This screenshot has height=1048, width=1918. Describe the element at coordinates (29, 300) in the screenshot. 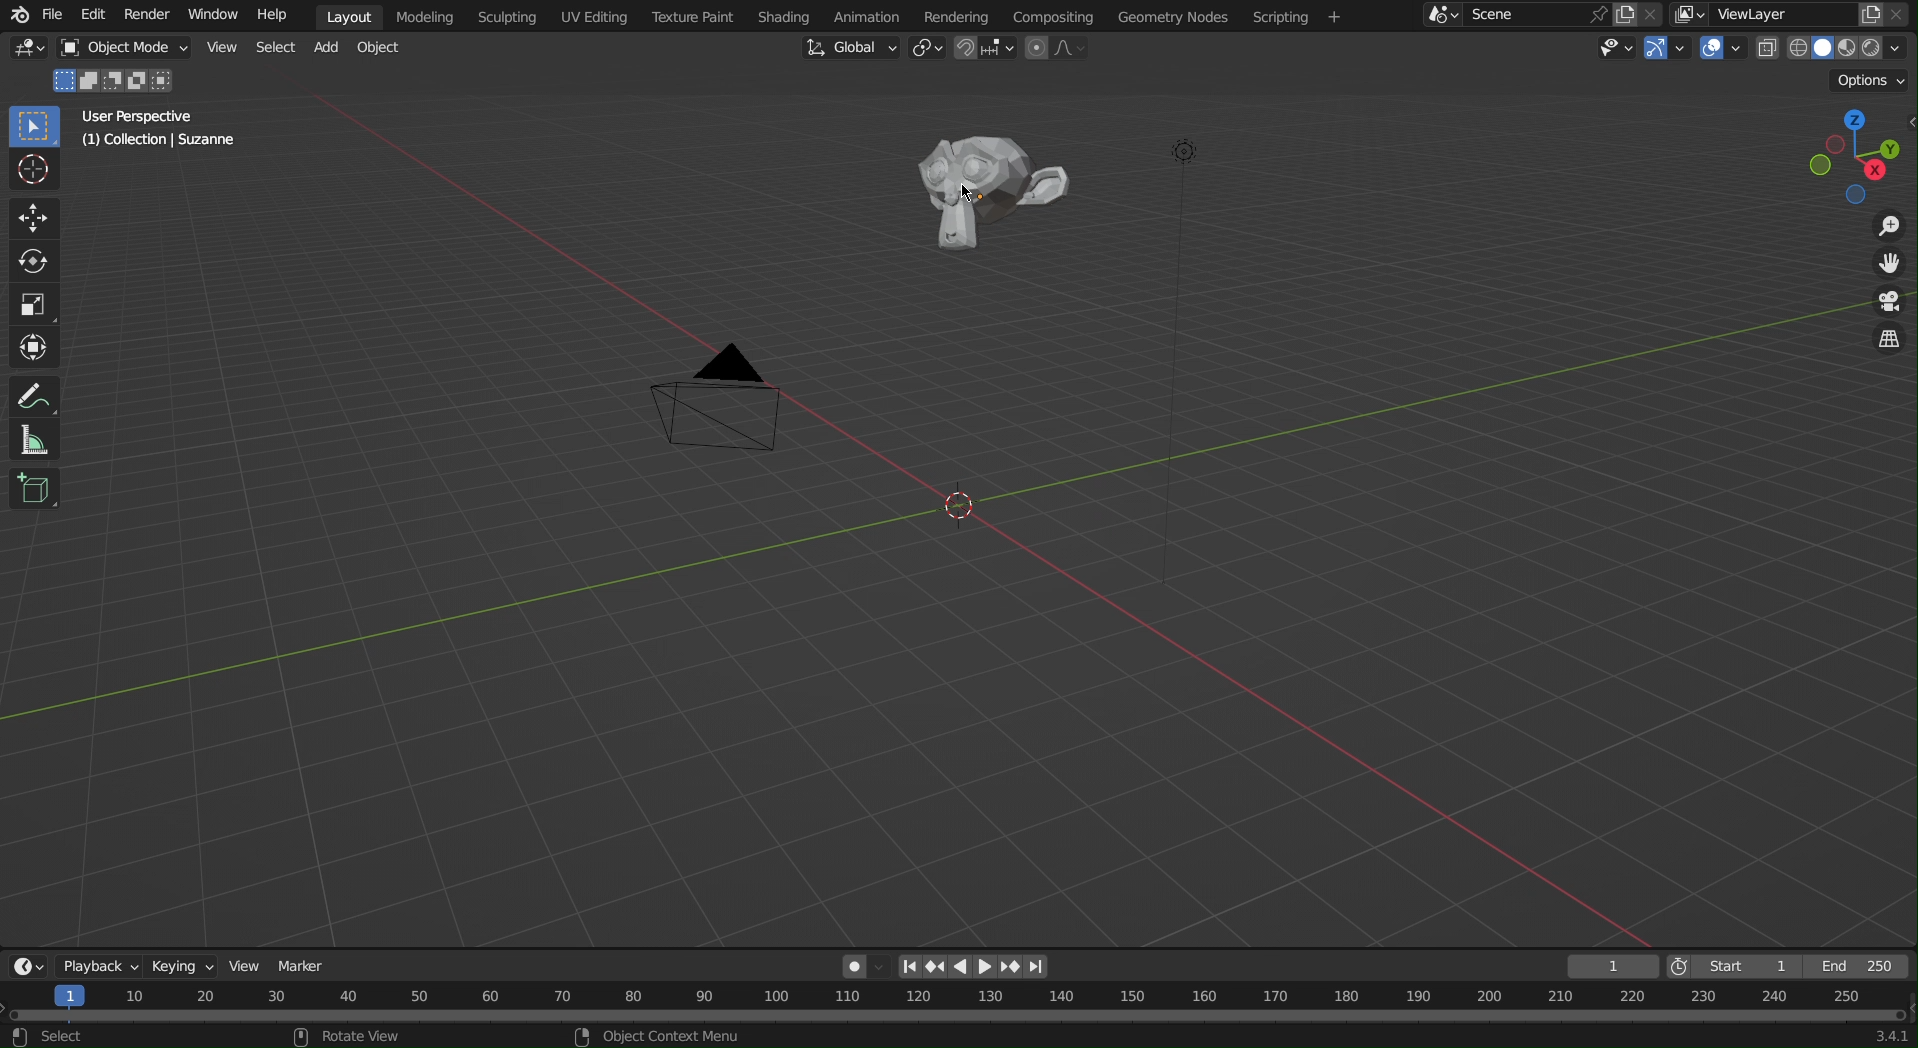

I see `Scale` at that location.